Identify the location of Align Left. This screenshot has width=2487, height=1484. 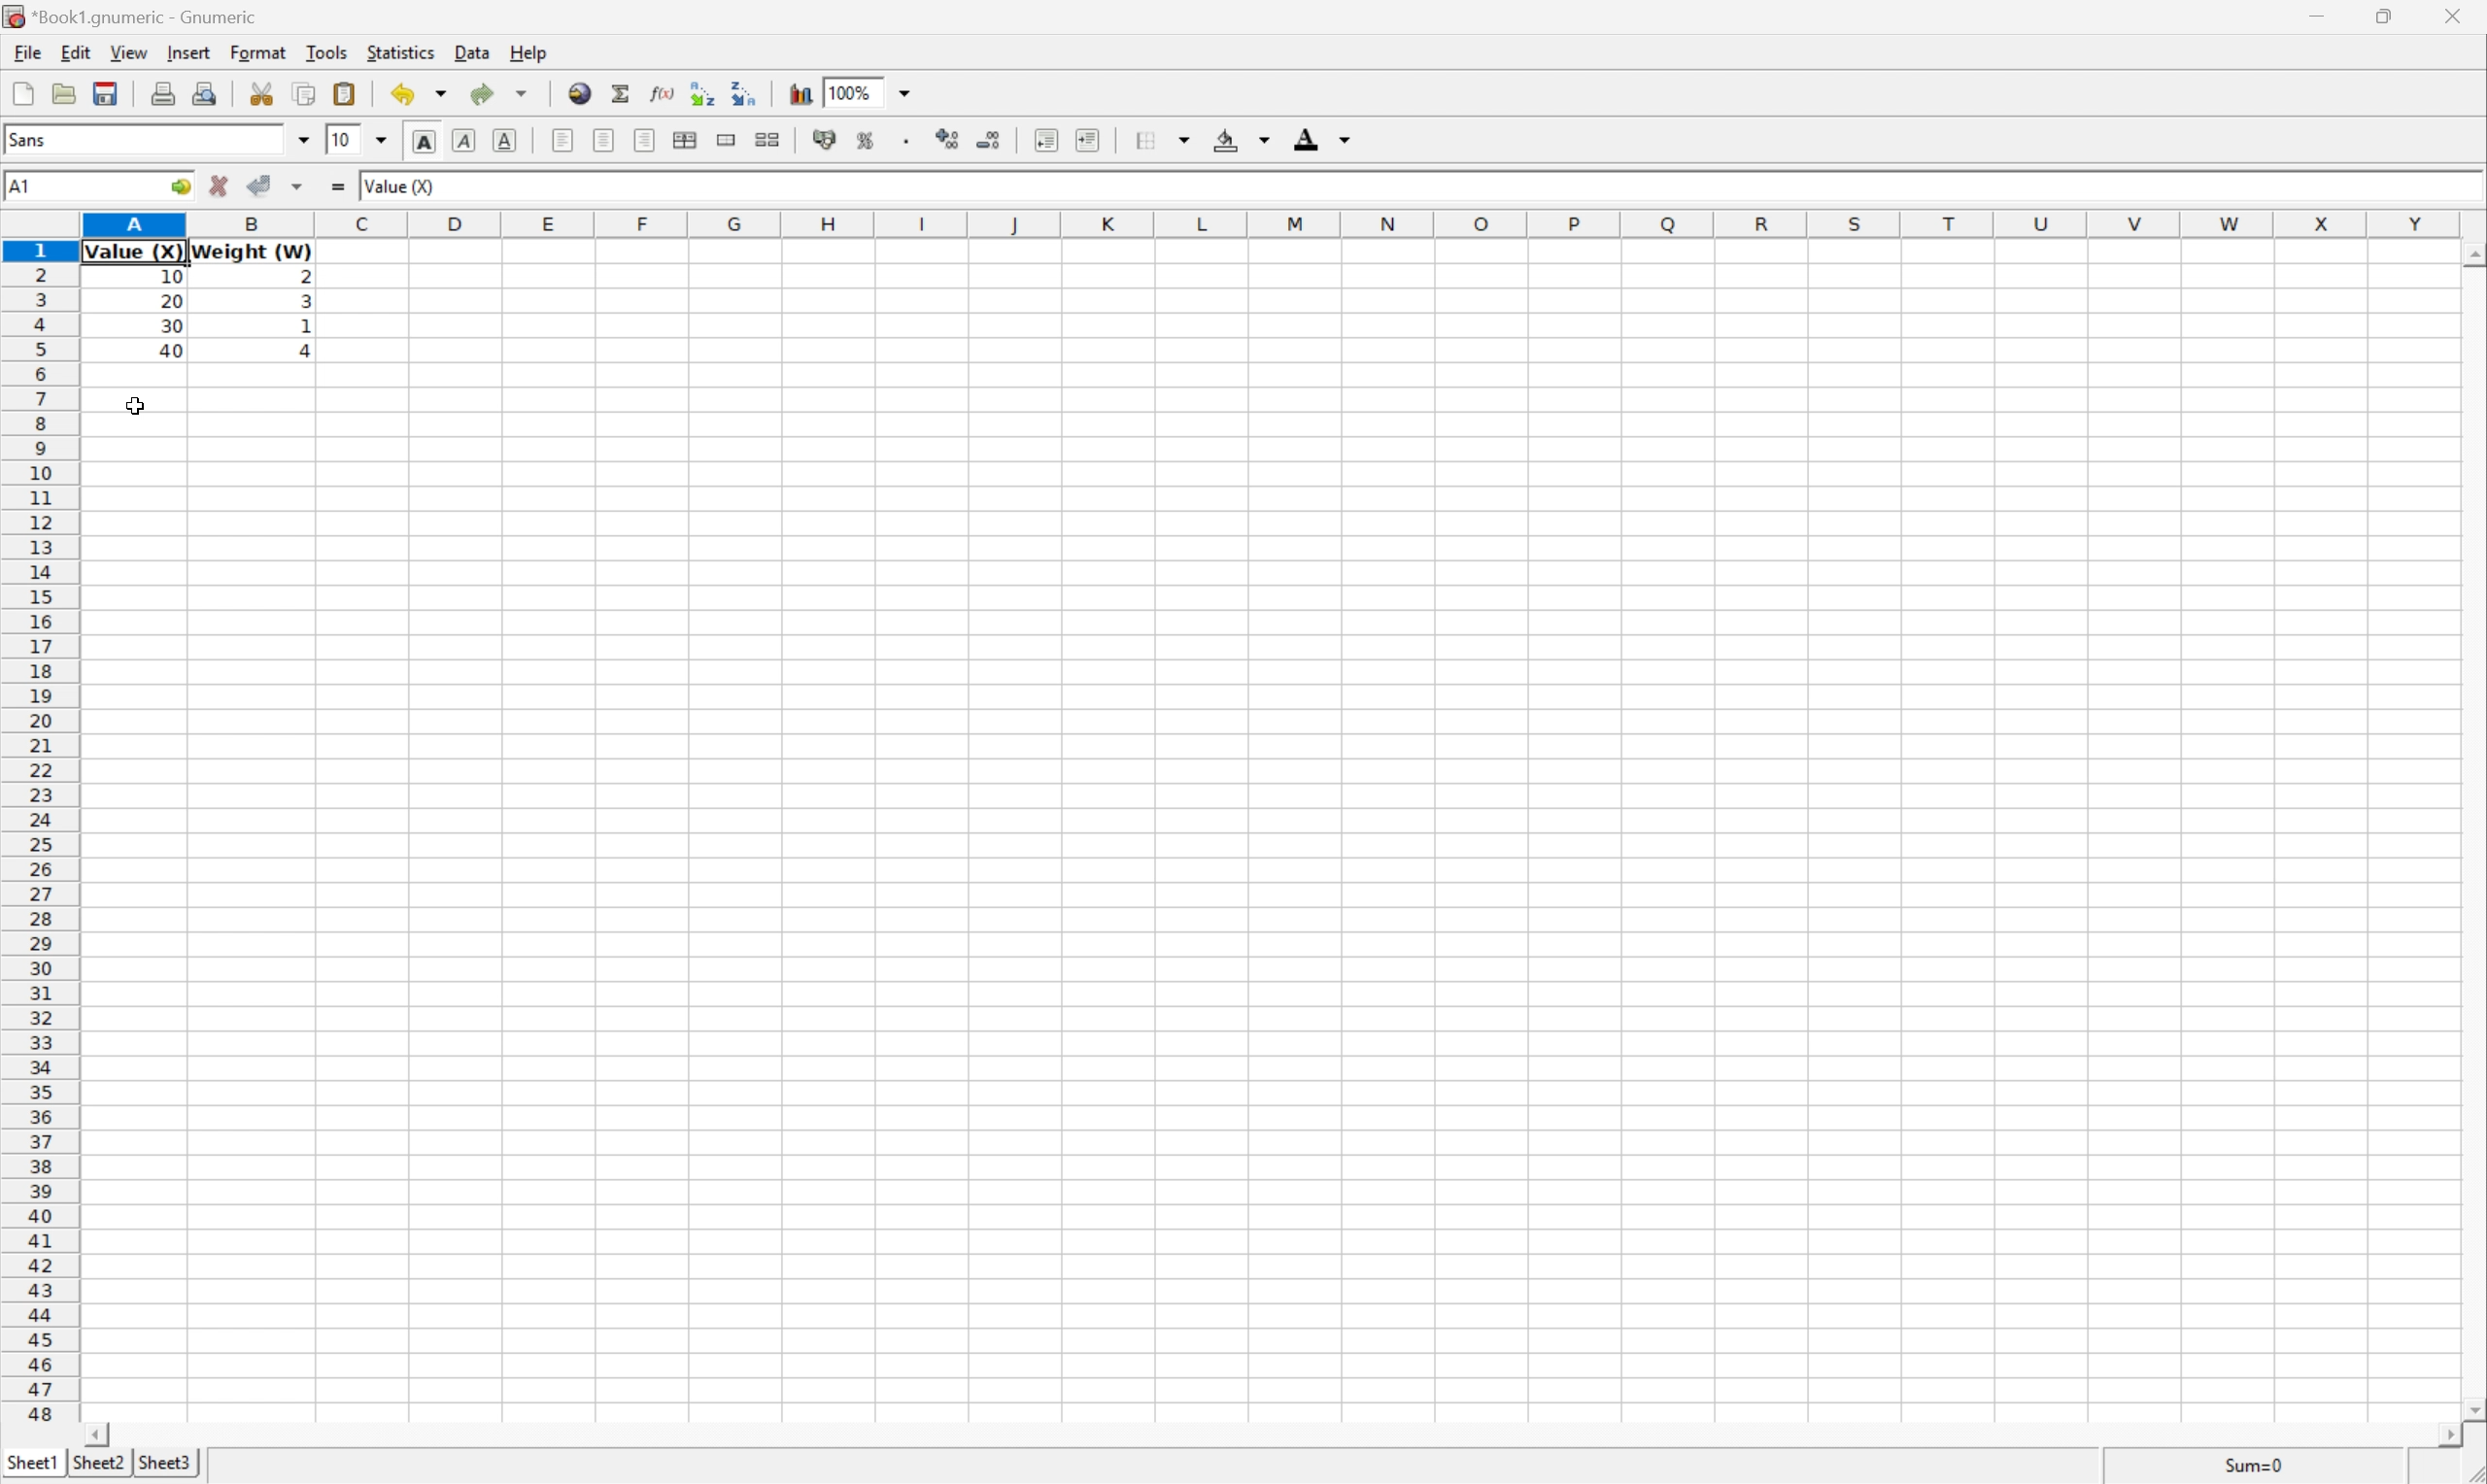
(563, 139).